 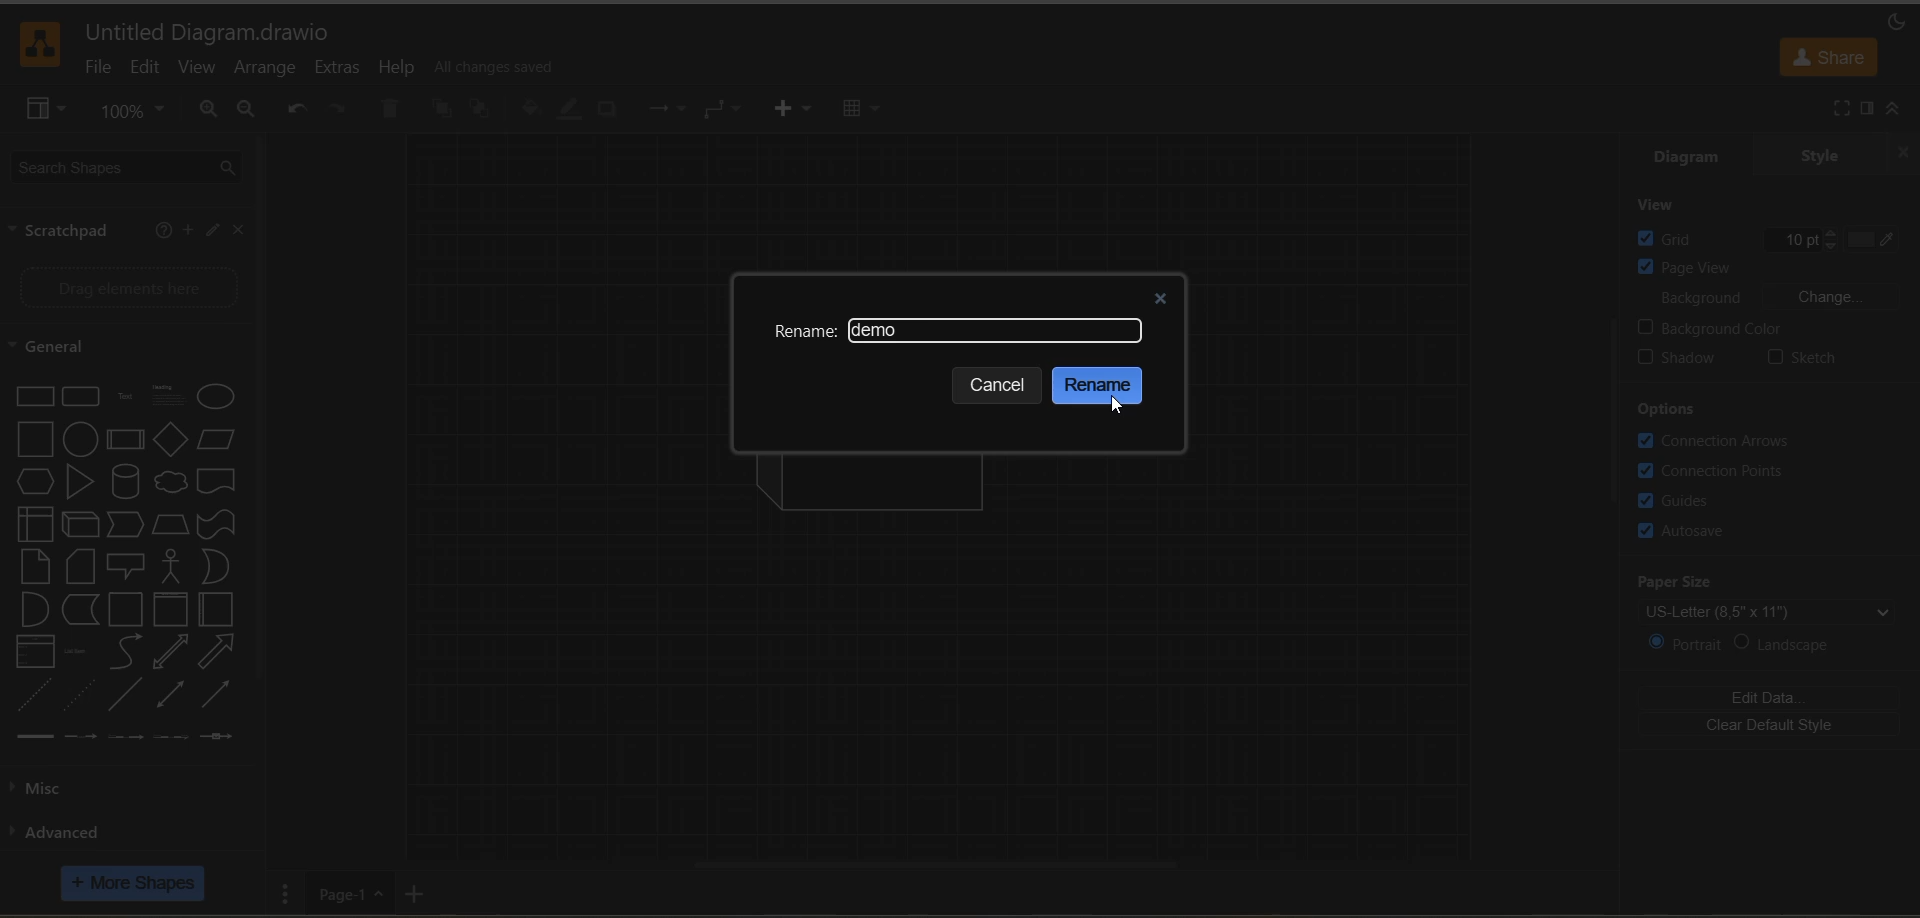 What do you see at coordinates (130, 286) in the screenshot?
I see `Drag elements here` at bounding box center [130, 286].